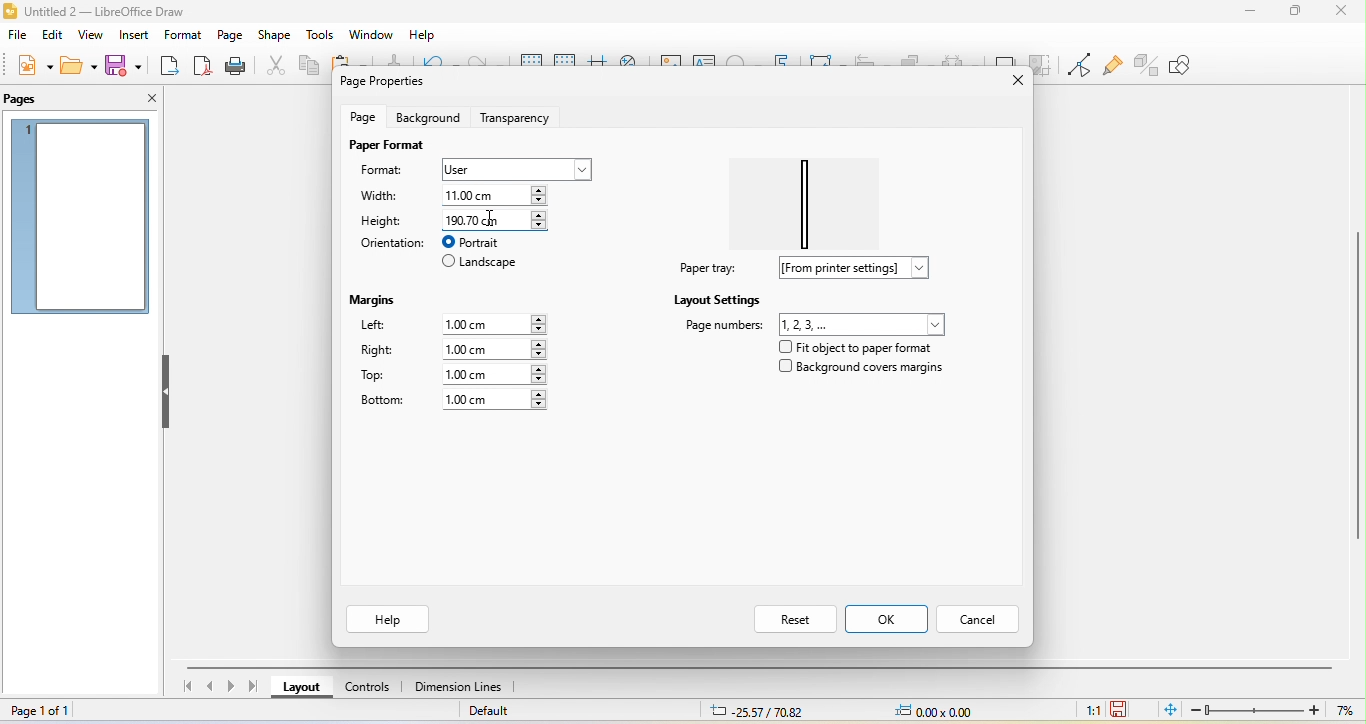  What do you see at coordinates (382, 376) in the screenshot?
I see `top` at bounding box center [382, 376].